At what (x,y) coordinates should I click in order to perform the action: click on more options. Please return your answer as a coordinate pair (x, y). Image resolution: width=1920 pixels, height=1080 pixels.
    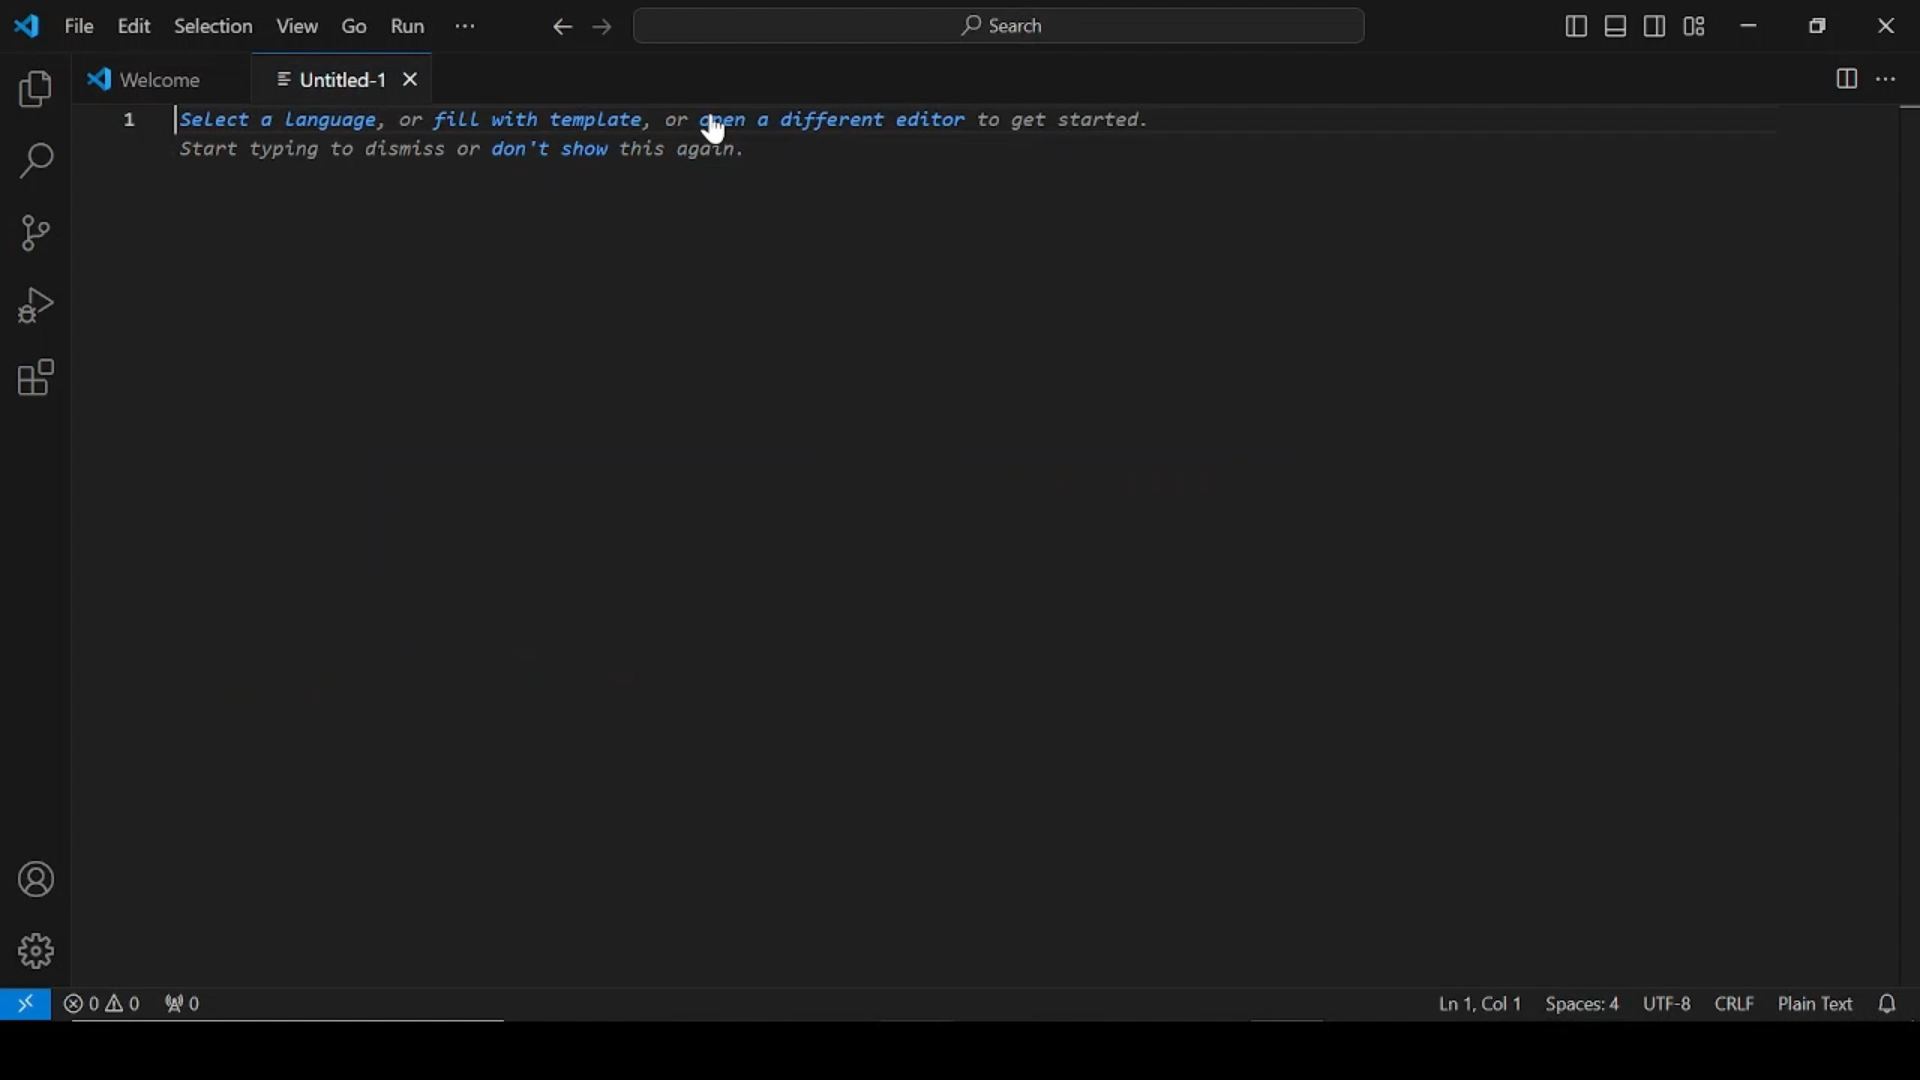
    Looking at the image, I should click on (467, 27).